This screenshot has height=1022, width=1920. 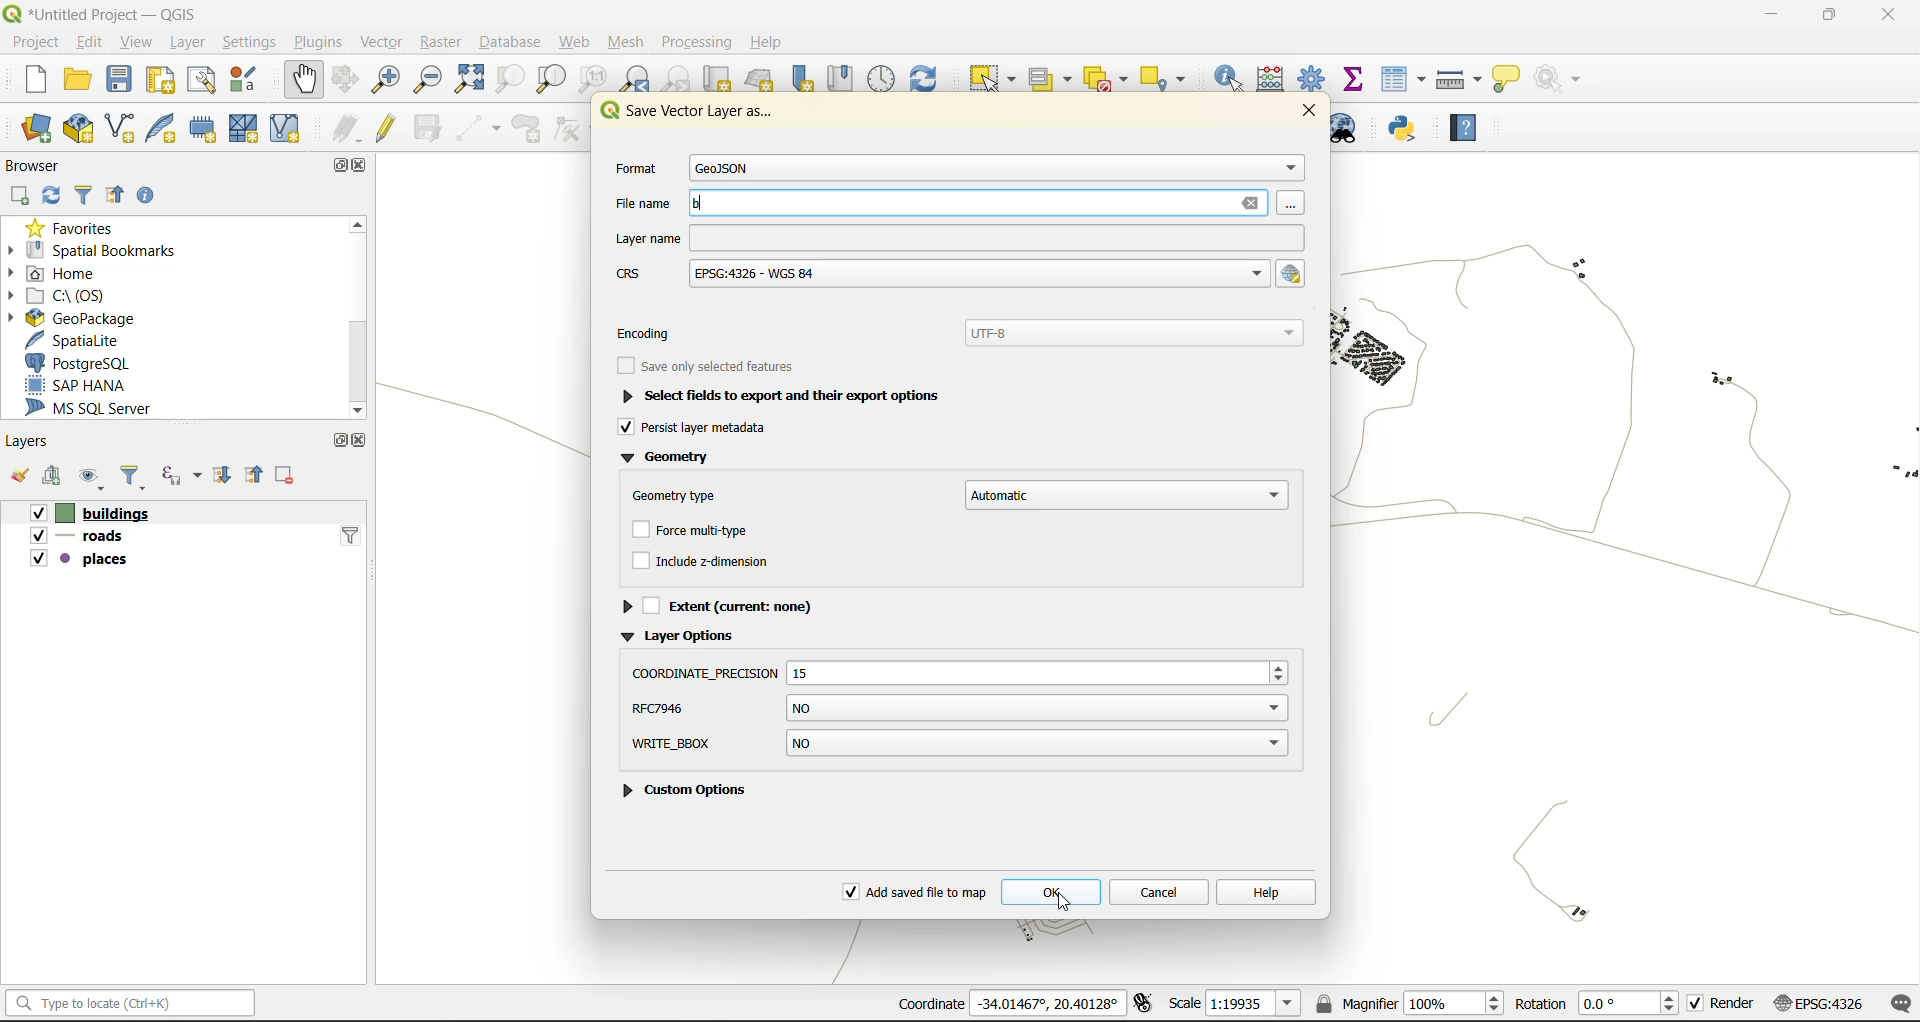 I want to click on pan selection, so click(x=346, y=78).